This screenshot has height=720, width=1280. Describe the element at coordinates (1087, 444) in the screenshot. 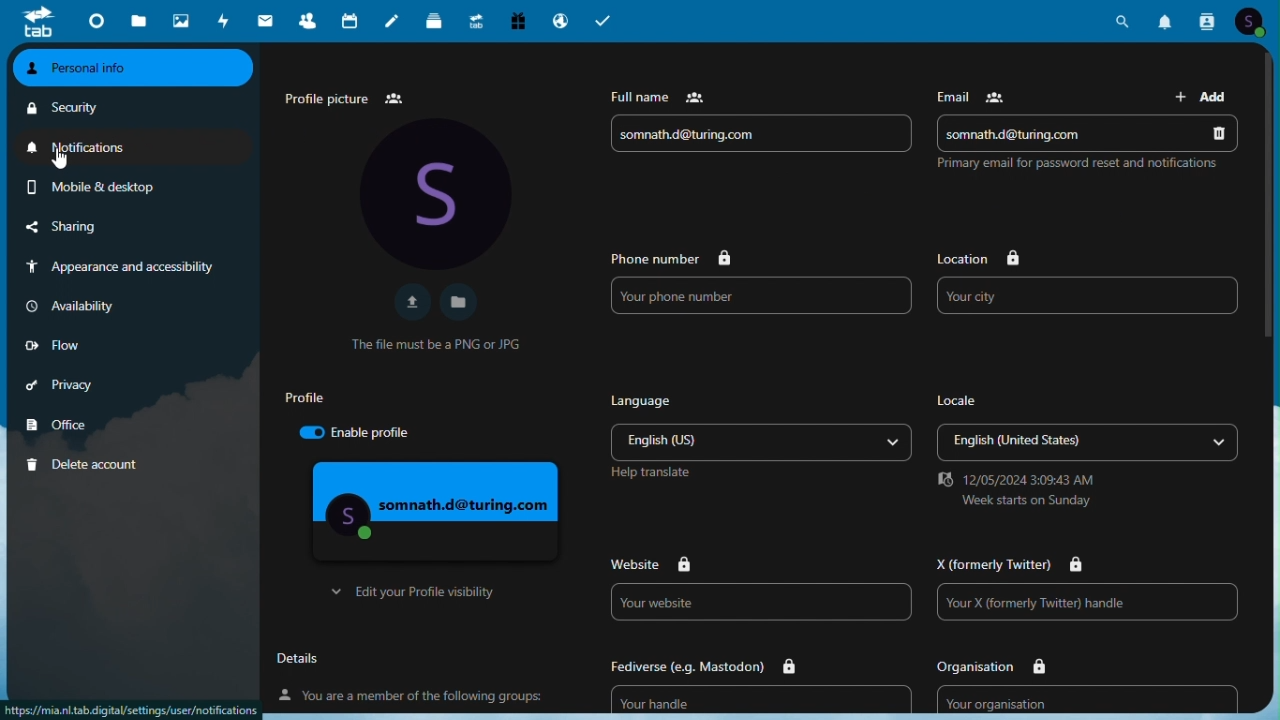

I see `Locale` at that location.